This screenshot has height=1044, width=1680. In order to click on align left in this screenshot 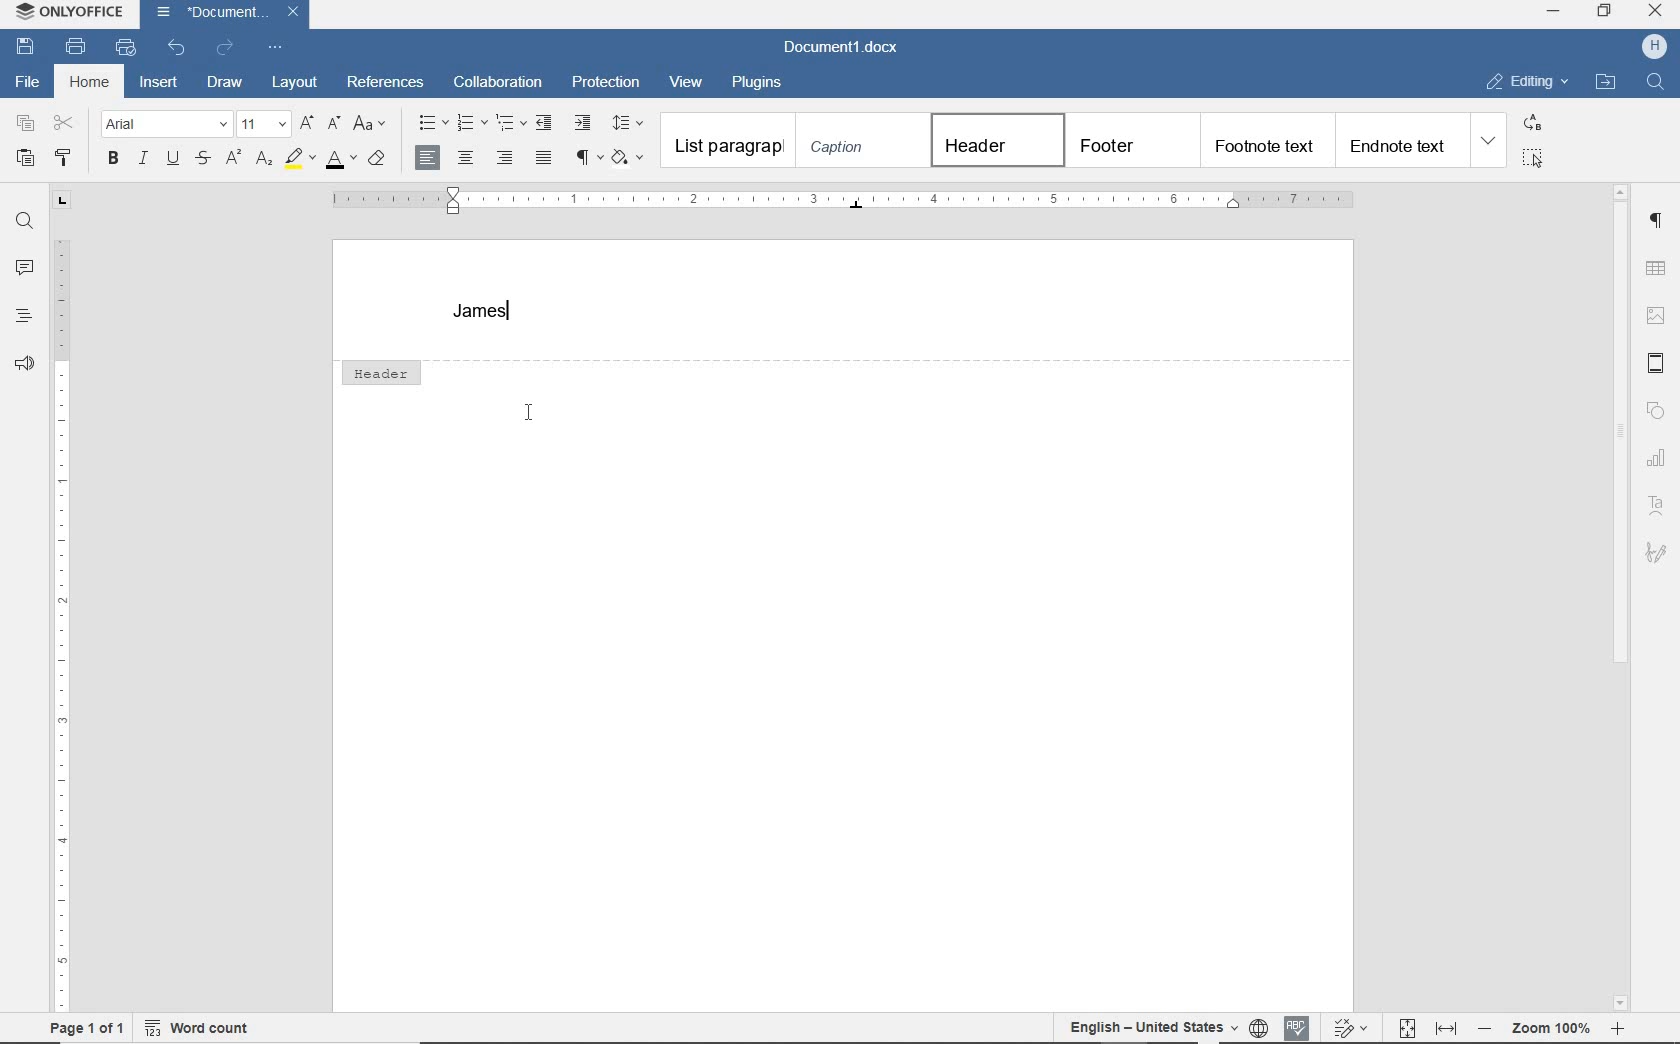, I will do `click(429, 158)`.